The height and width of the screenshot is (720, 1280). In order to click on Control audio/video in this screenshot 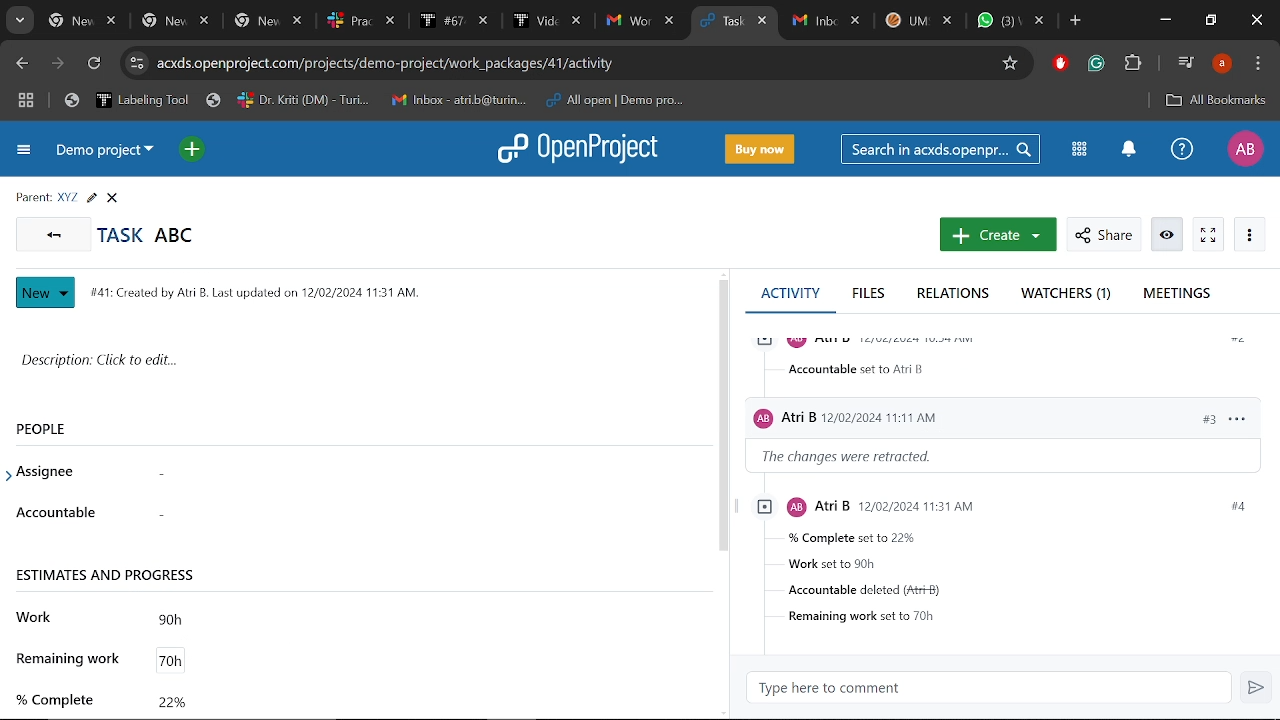, I will do `click(1184, 62)`.